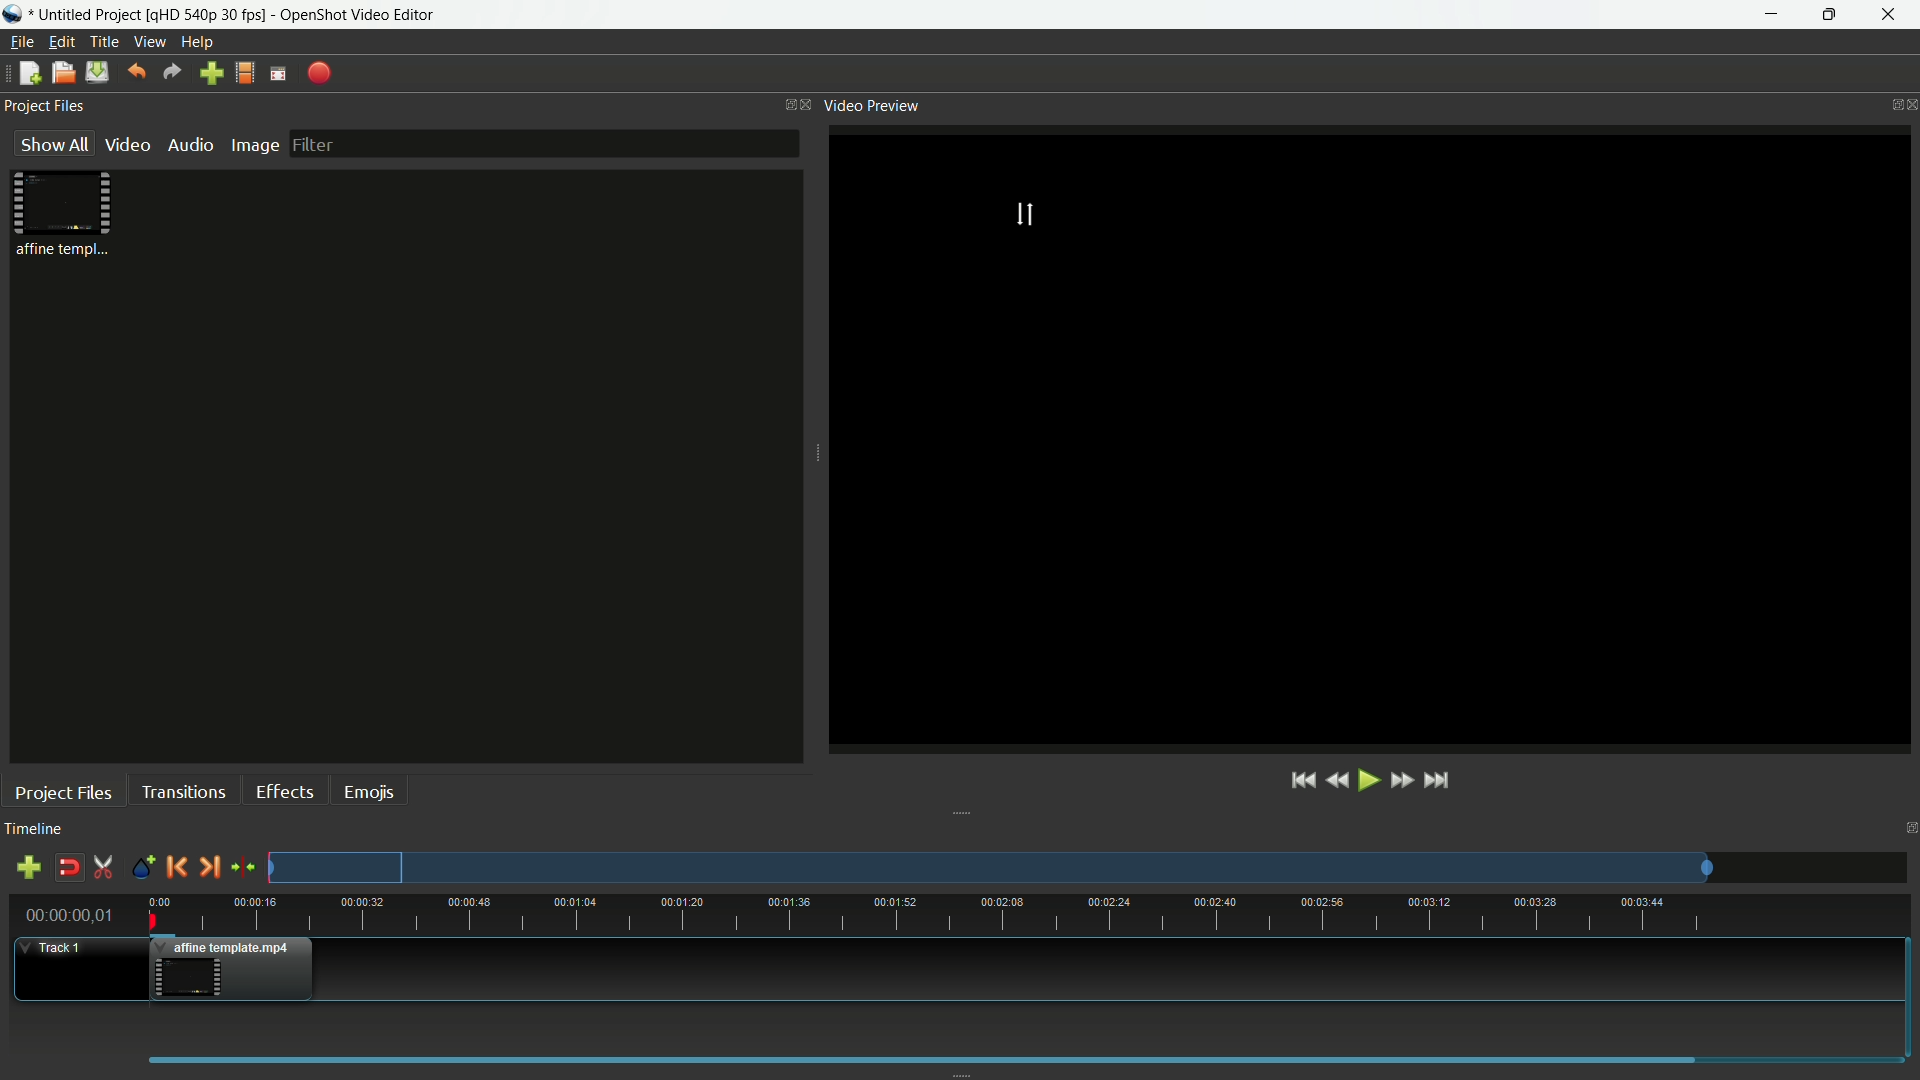 Image resolution: width=1920 pixels, height=1080 pixels. What do you see at coordinates (872, 105) in the screenshot?
I see `video preview` at bounding box center [872, 105].